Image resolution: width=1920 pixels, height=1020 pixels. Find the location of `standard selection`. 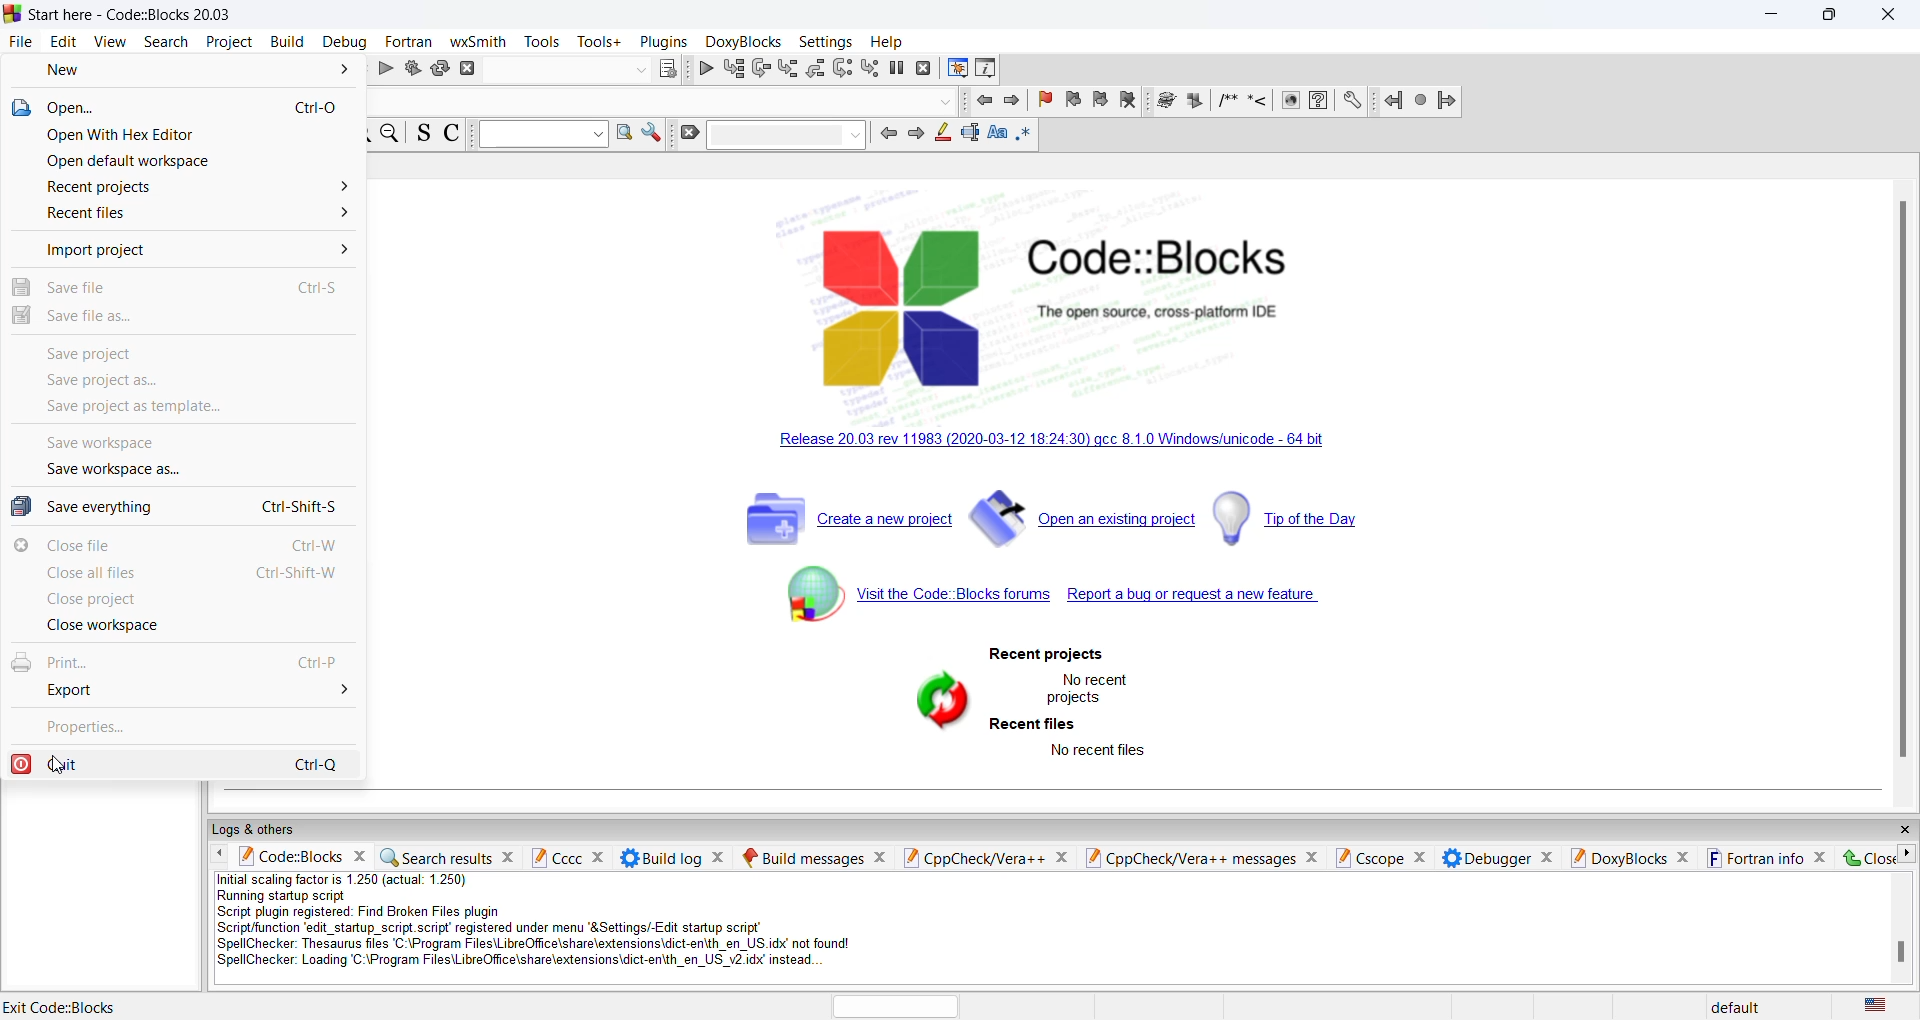

standard selection is located at coordinates (967, 136).